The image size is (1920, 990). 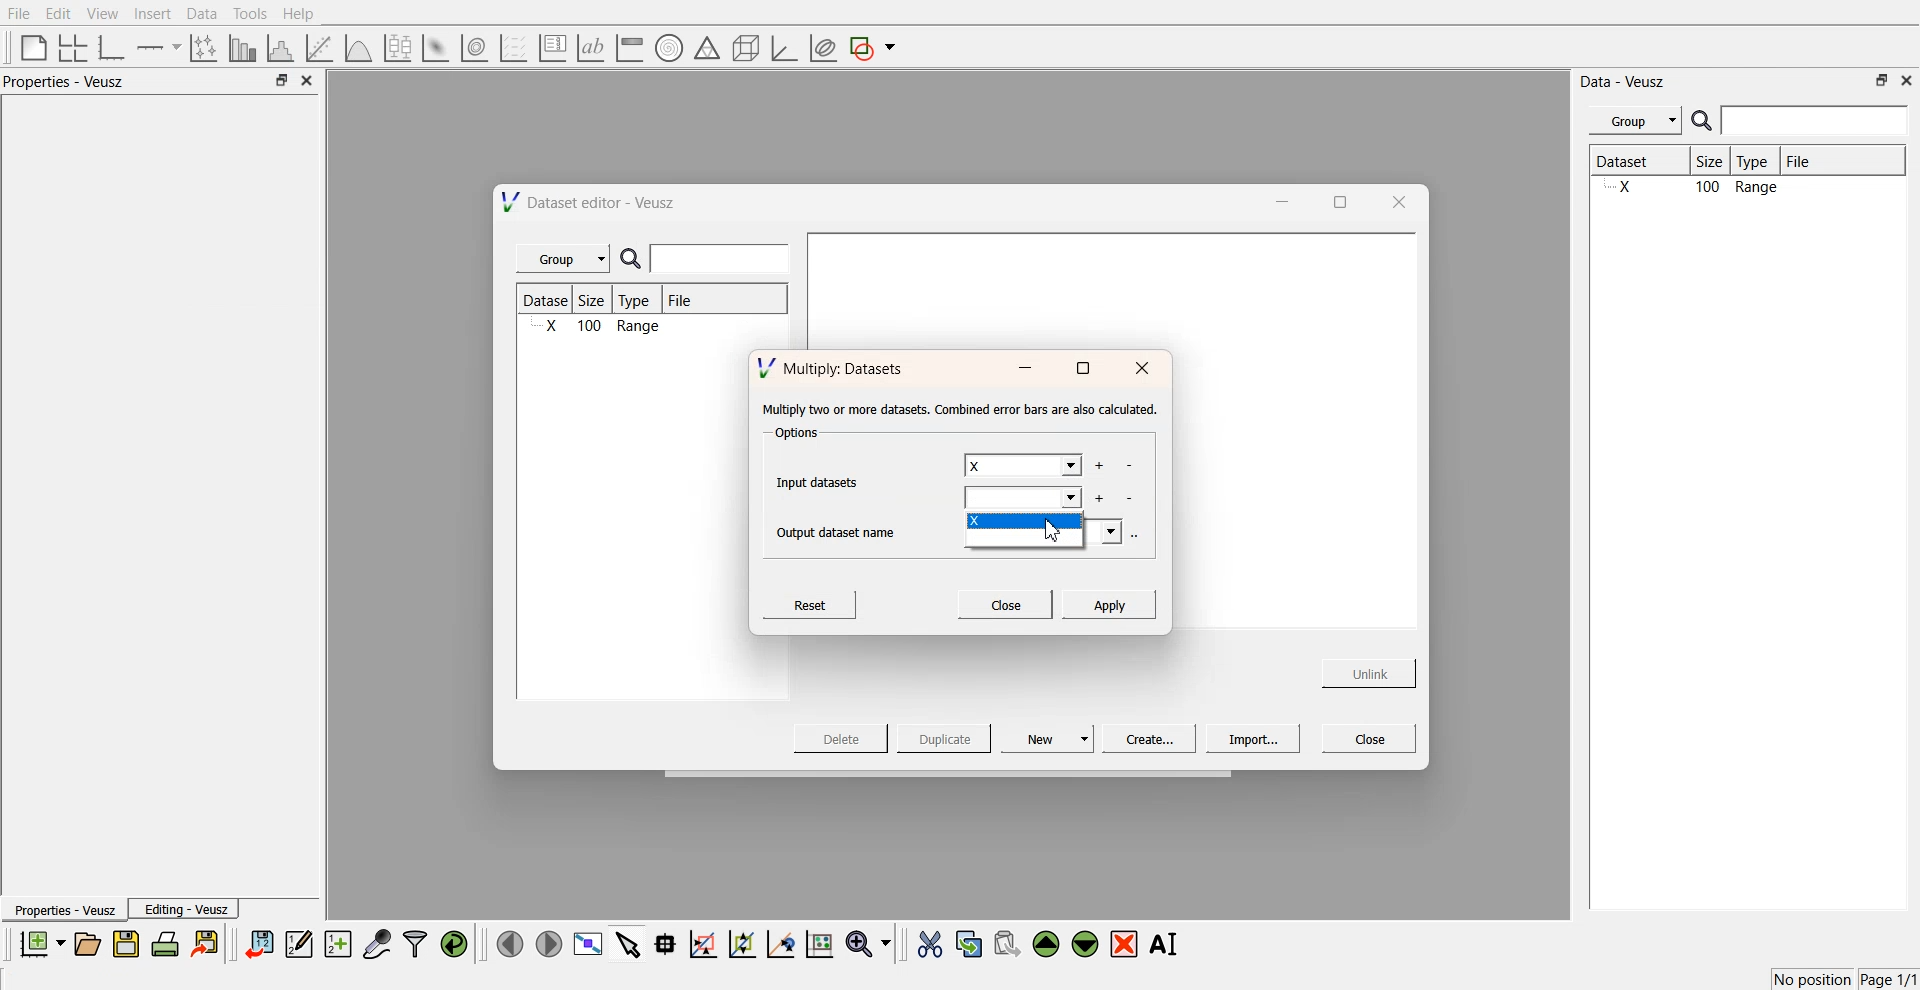 What do you see at coordinates (1085, 942) in the screenshot?
I see `move  the selected widgets down` at bounding box center [1085, 942].